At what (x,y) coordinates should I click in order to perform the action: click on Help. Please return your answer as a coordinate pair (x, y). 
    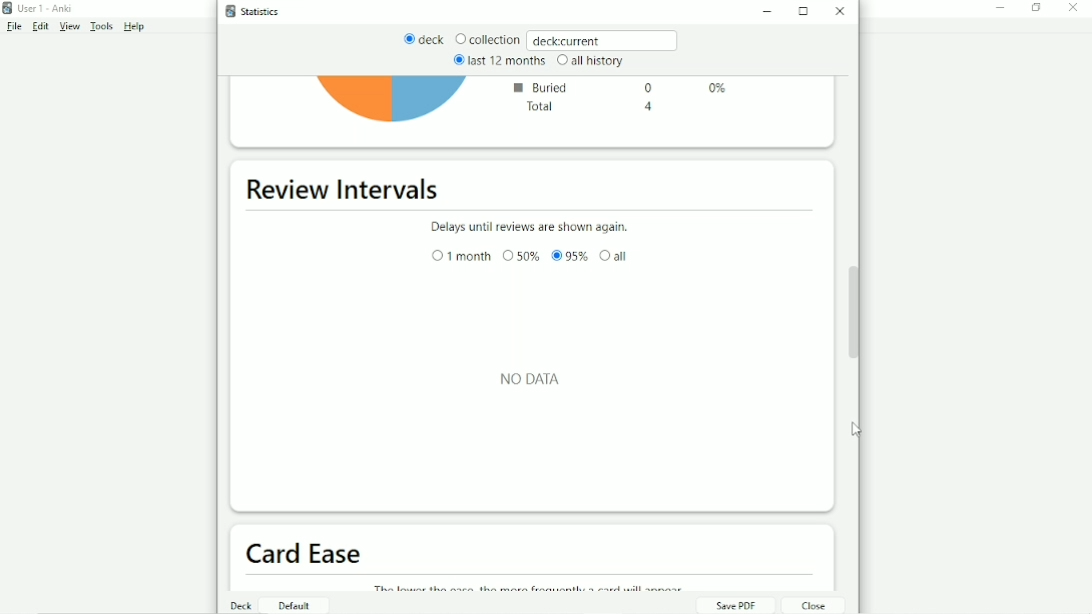
    Looking at the image, I should click on (135, 27).